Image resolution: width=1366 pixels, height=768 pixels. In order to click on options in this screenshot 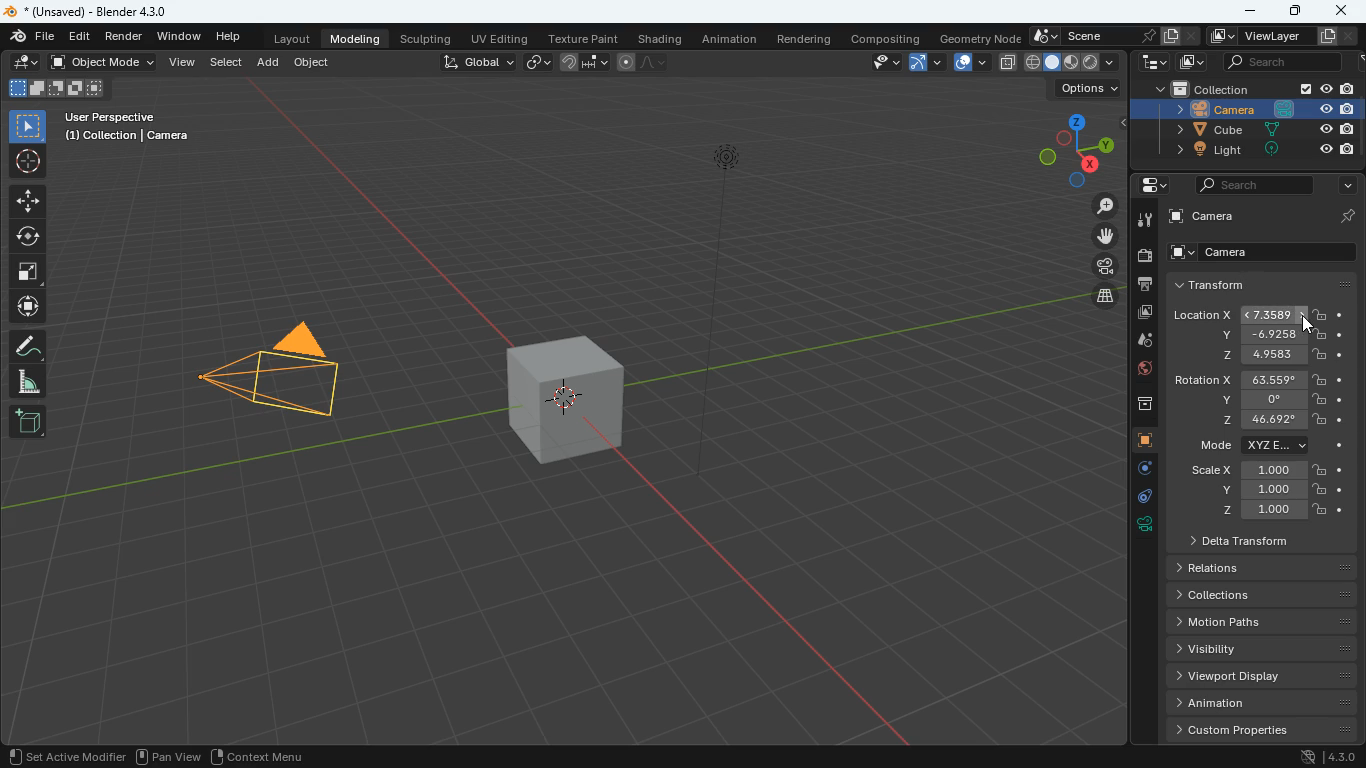, I will do `click(1090, 89)`.